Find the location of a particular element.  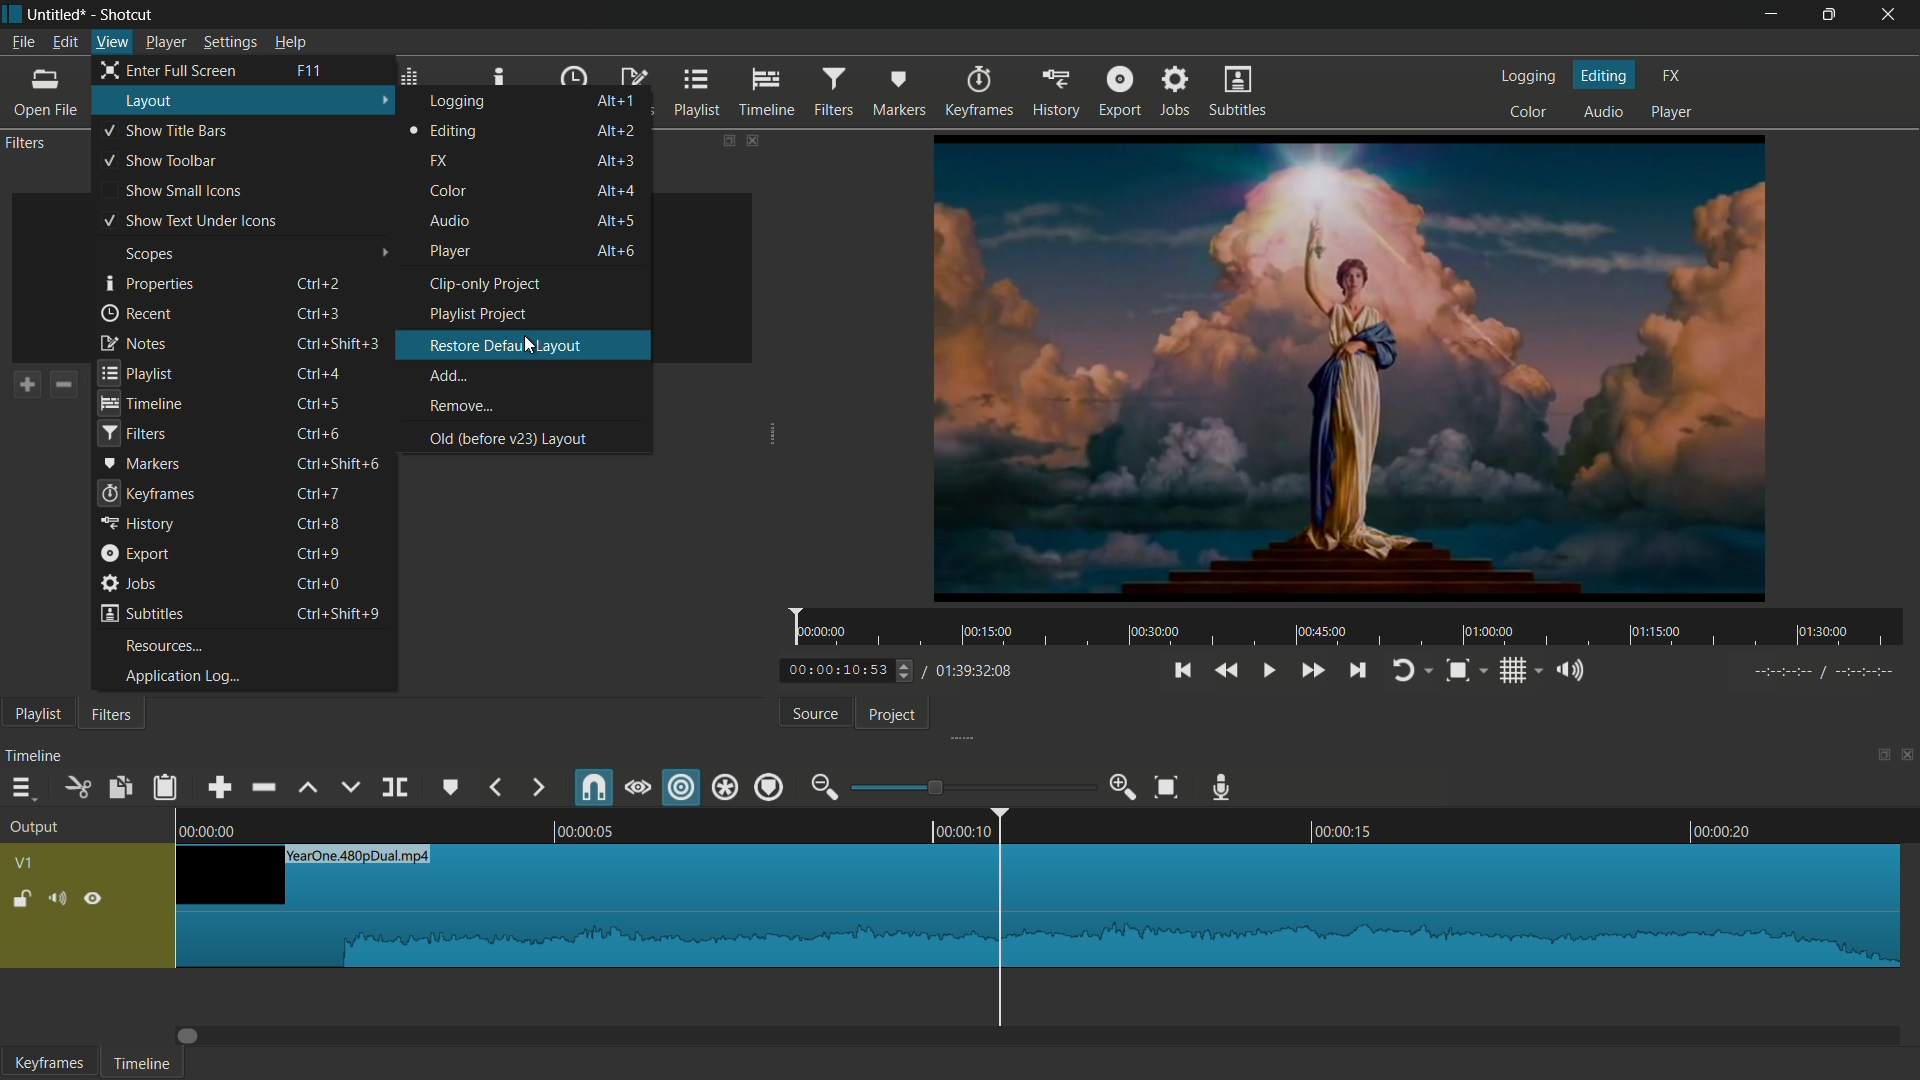

scopes is located at coordinates (149, 254).